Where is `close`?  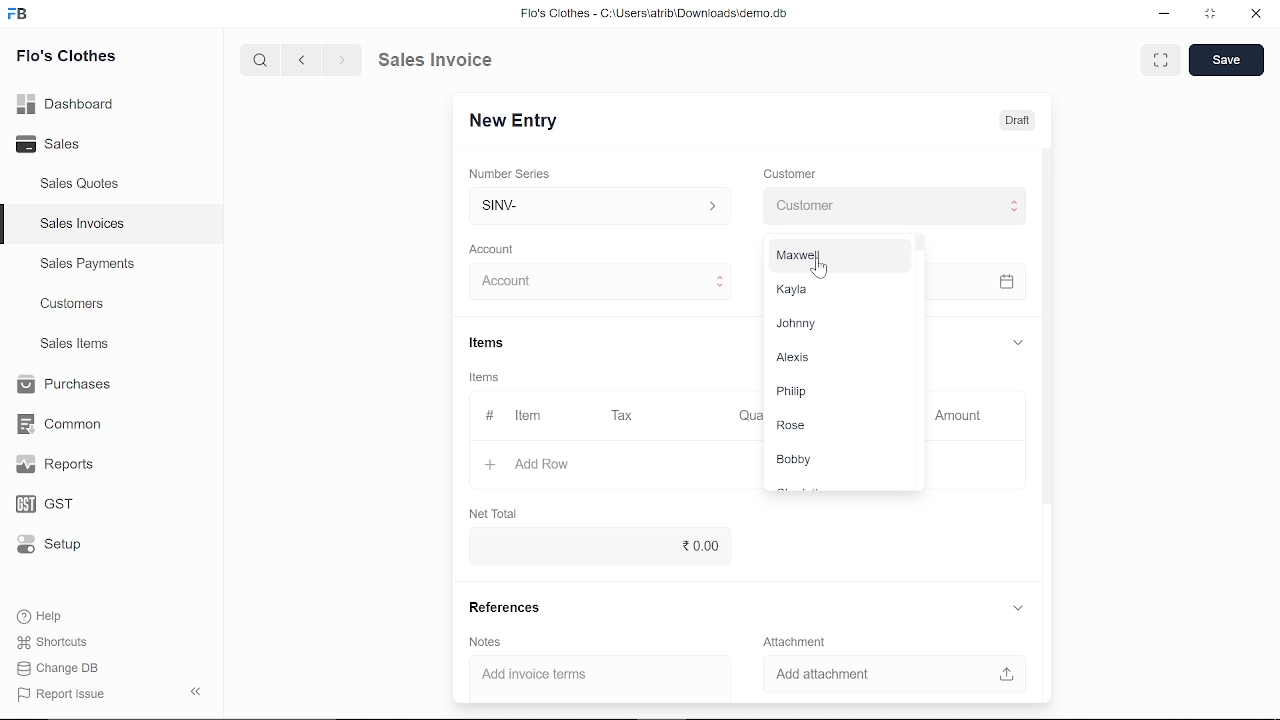
close is located at coordinates (1254, 15).